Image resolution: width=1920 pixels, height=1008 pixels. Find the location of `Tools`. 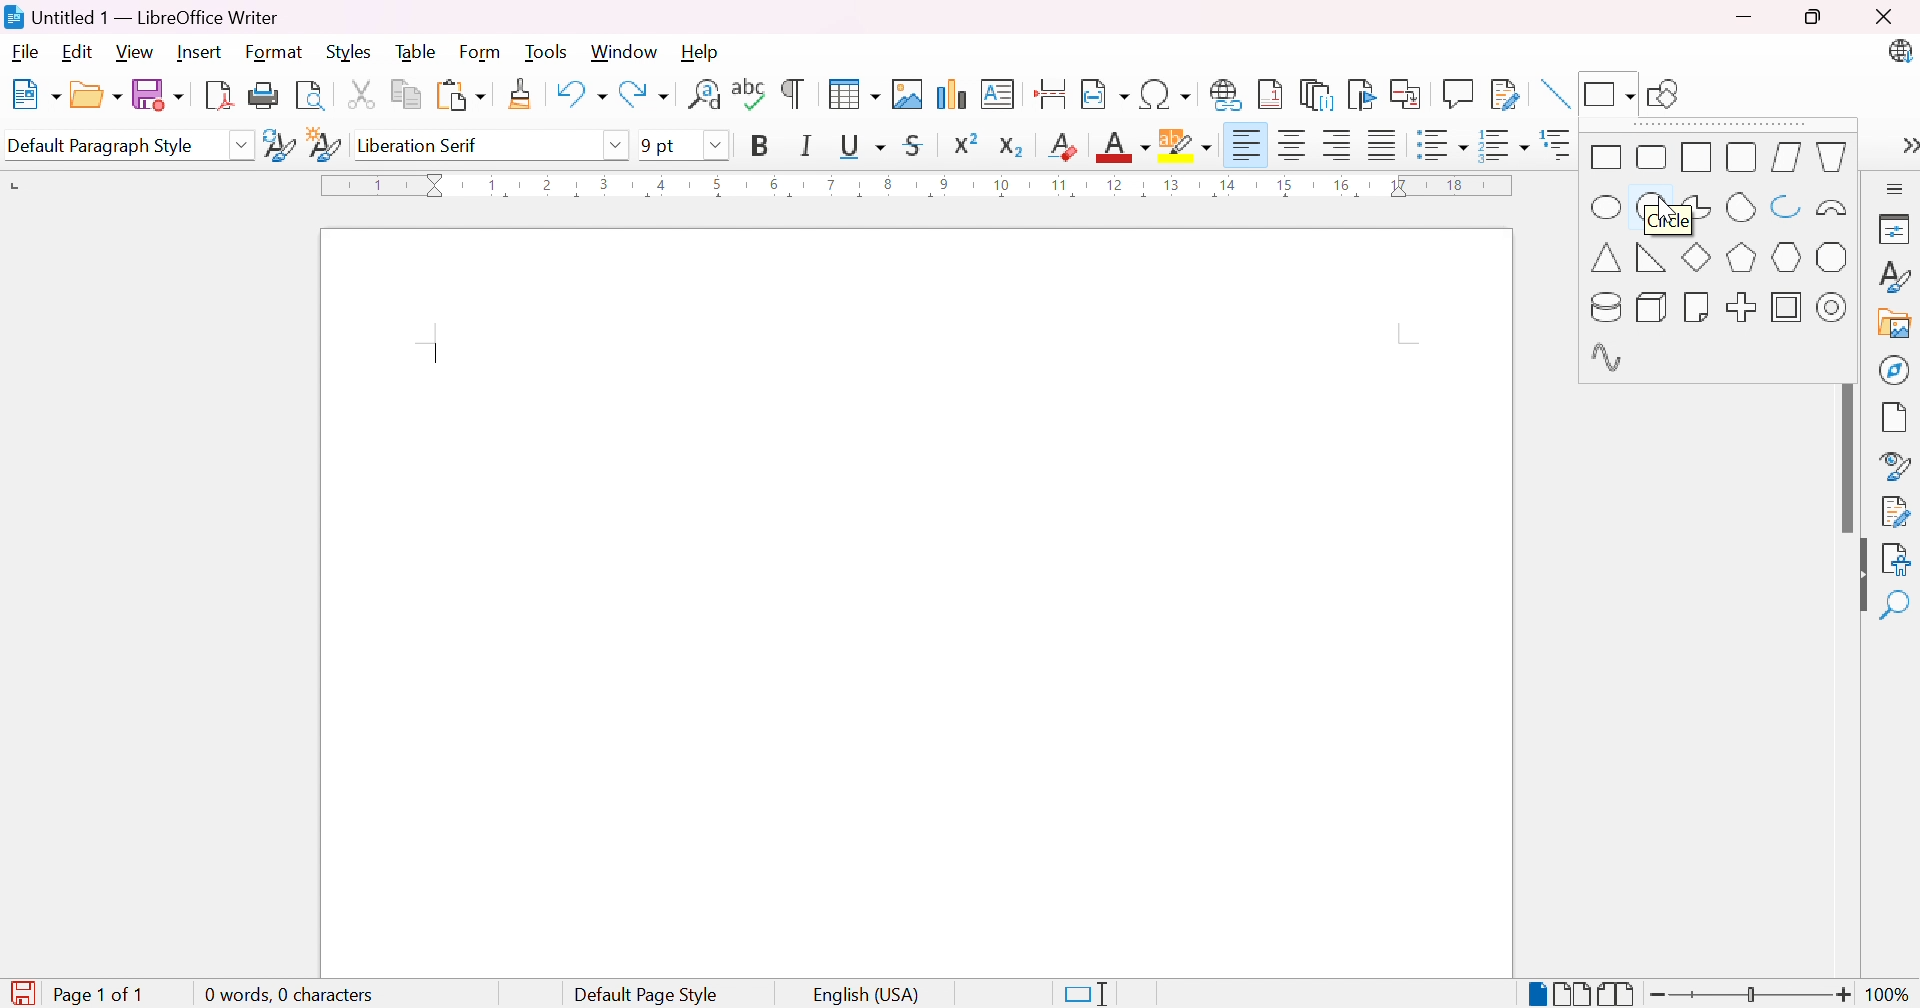

Tools is located at coordinates (549, 53).